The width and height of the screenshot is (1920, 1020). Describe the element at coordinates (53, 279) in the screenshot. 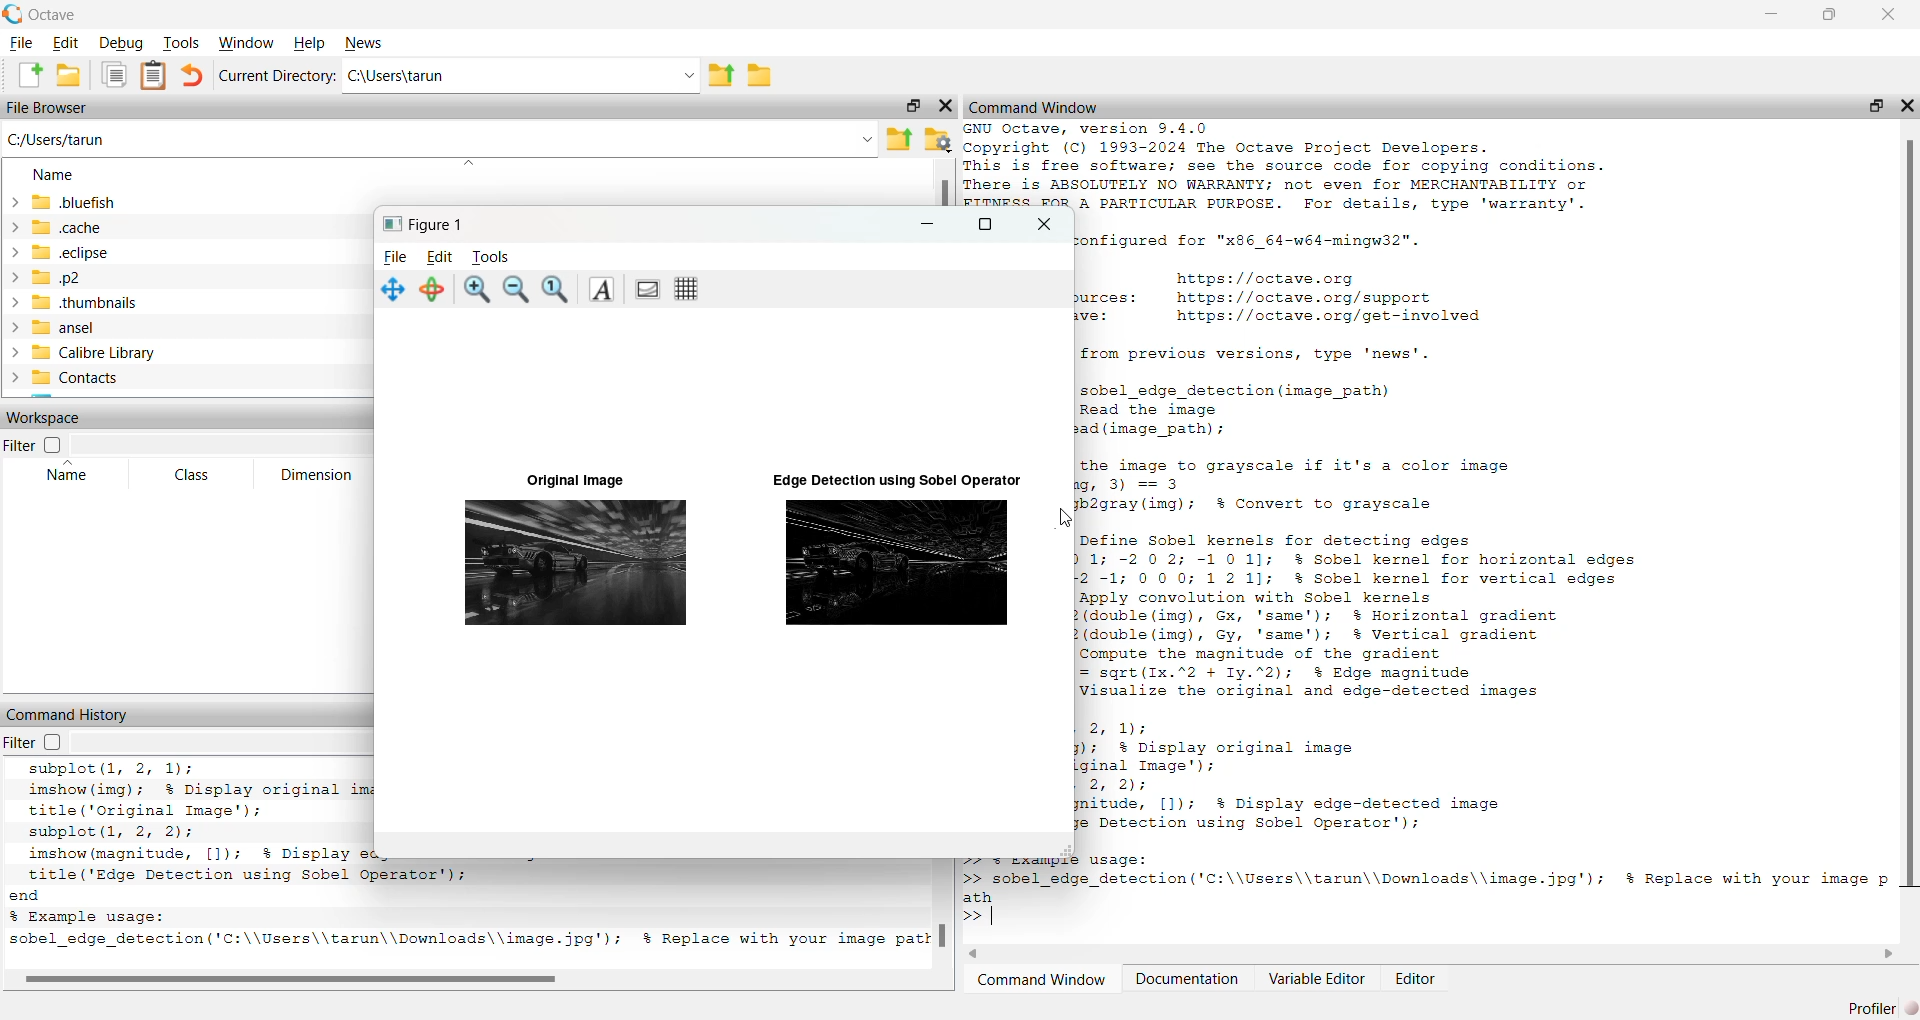

I see `p2` at that location.